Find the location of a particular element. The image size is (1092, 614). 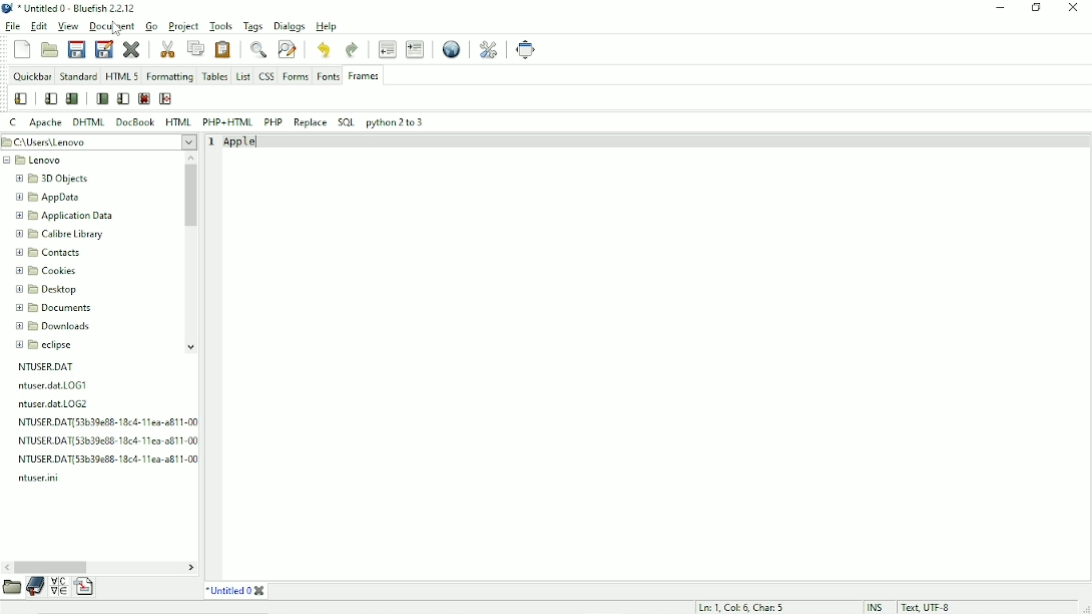

cursor is located at coordinates (117, 30).